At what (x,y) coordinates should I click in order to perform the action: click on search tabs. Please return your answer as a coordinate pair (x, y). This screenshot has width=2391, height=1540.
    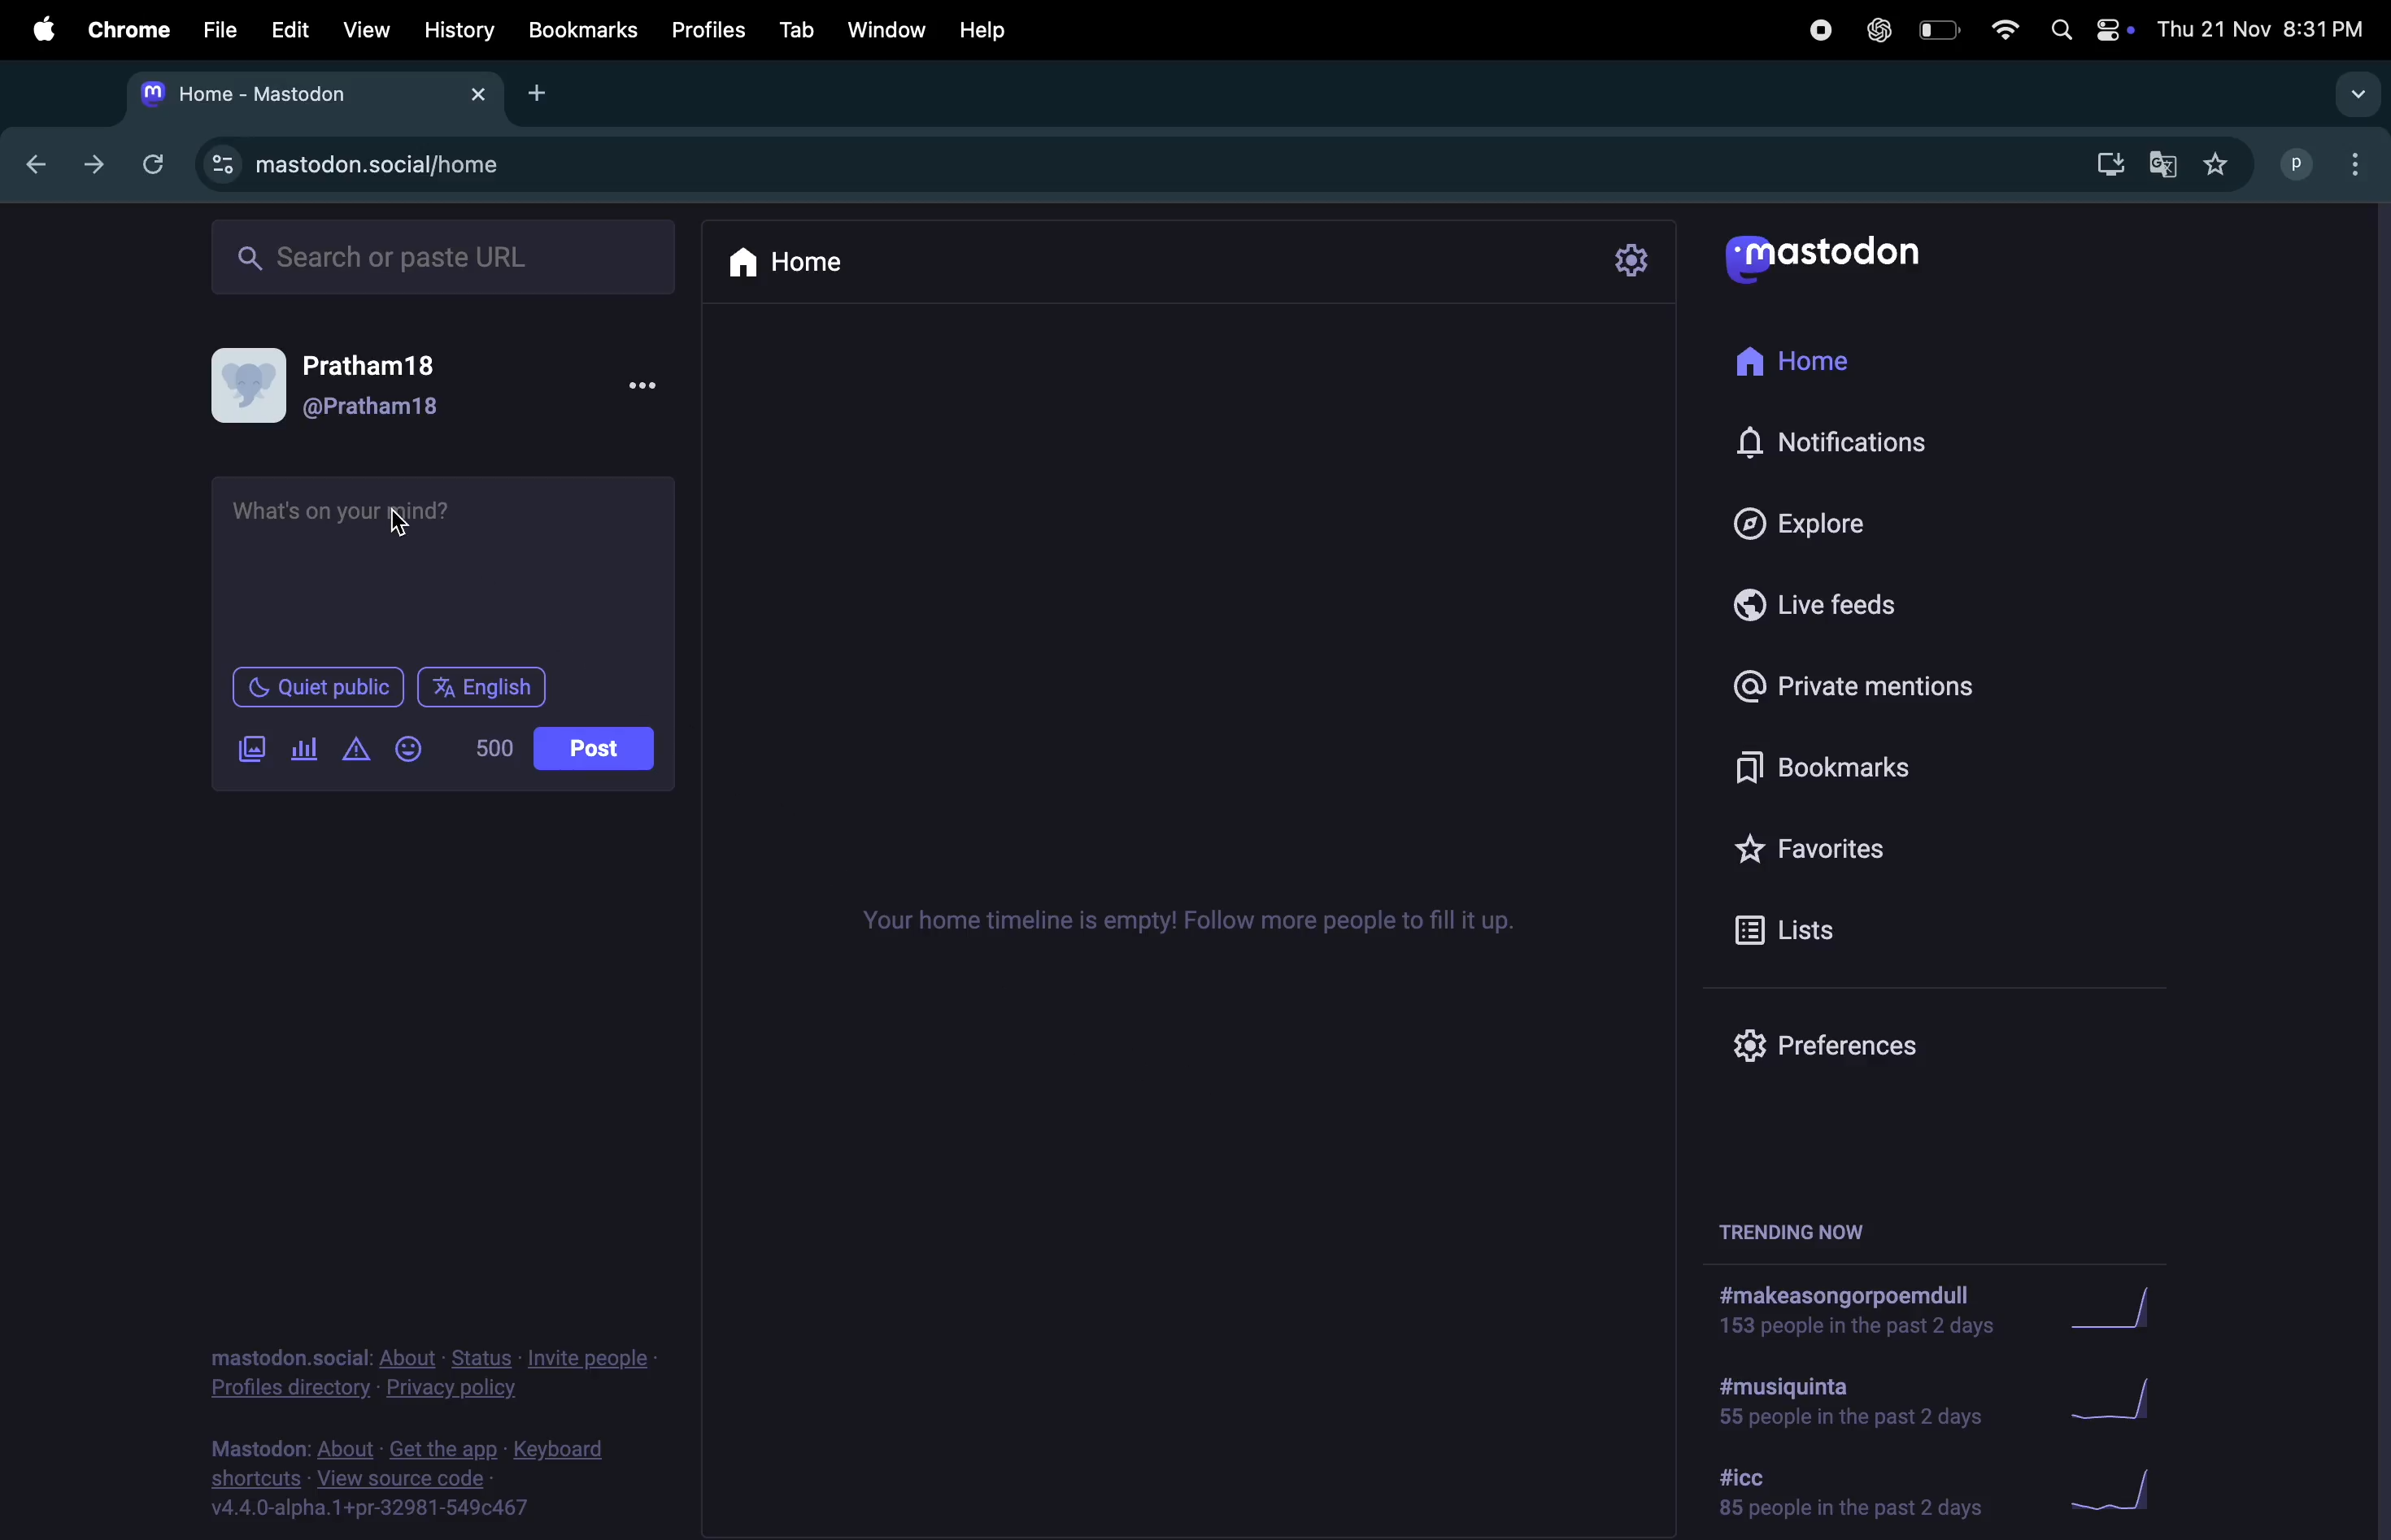
    Looking at the image, I should click on (2356, 94).